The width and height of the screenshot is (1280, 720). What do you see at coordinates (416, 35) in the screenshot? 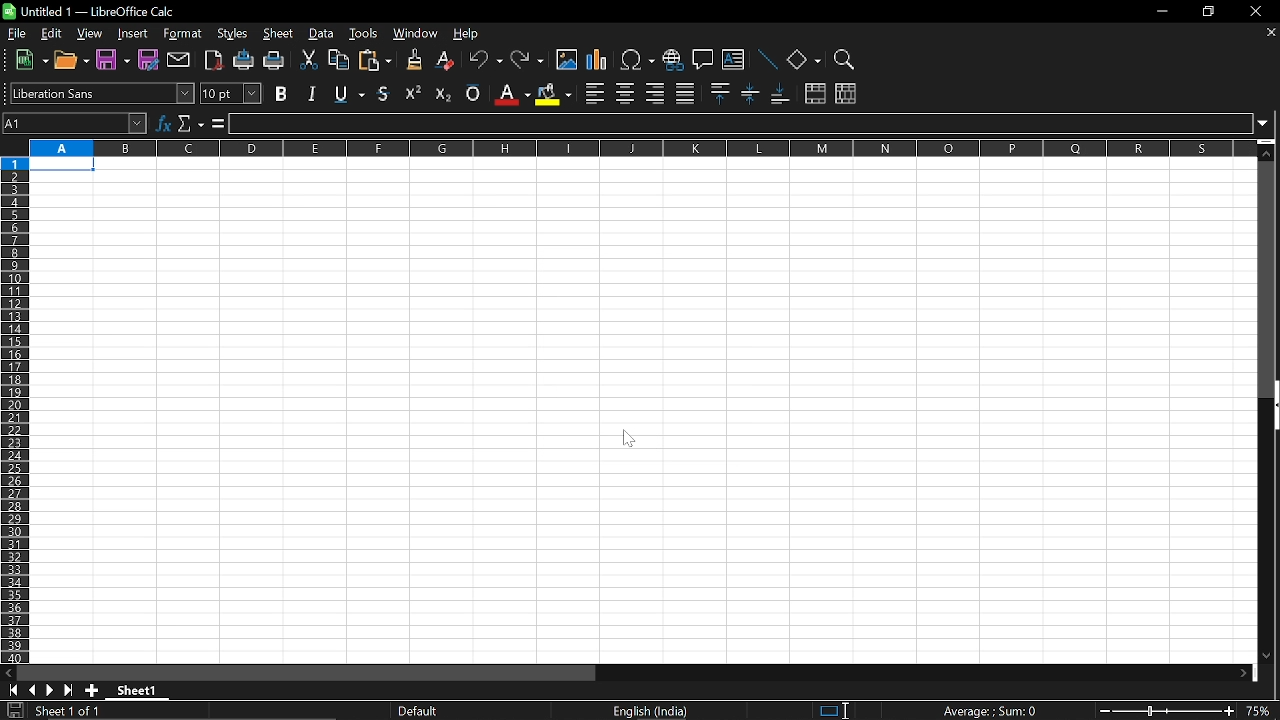
I see `window` at bounding box center [416, 35].